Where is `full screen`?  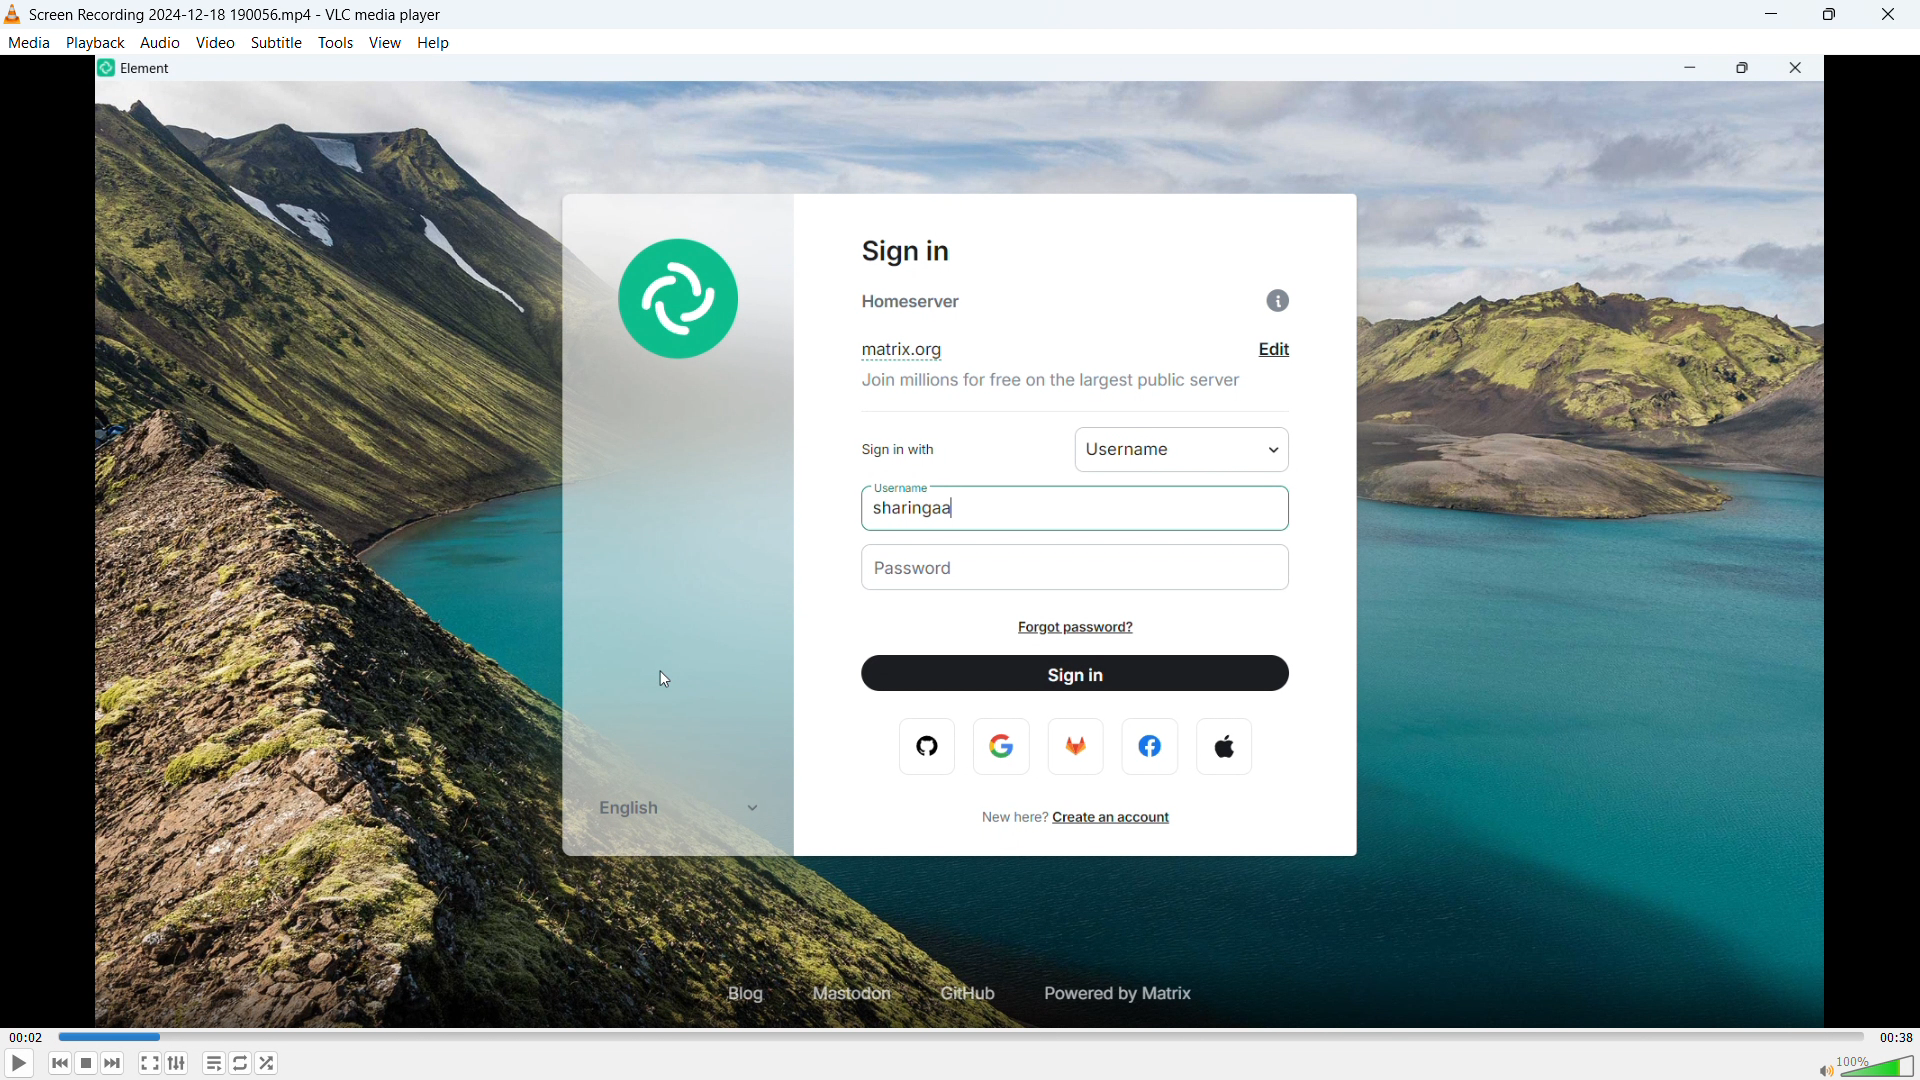
full screen is located at coordinates (150, 1063).